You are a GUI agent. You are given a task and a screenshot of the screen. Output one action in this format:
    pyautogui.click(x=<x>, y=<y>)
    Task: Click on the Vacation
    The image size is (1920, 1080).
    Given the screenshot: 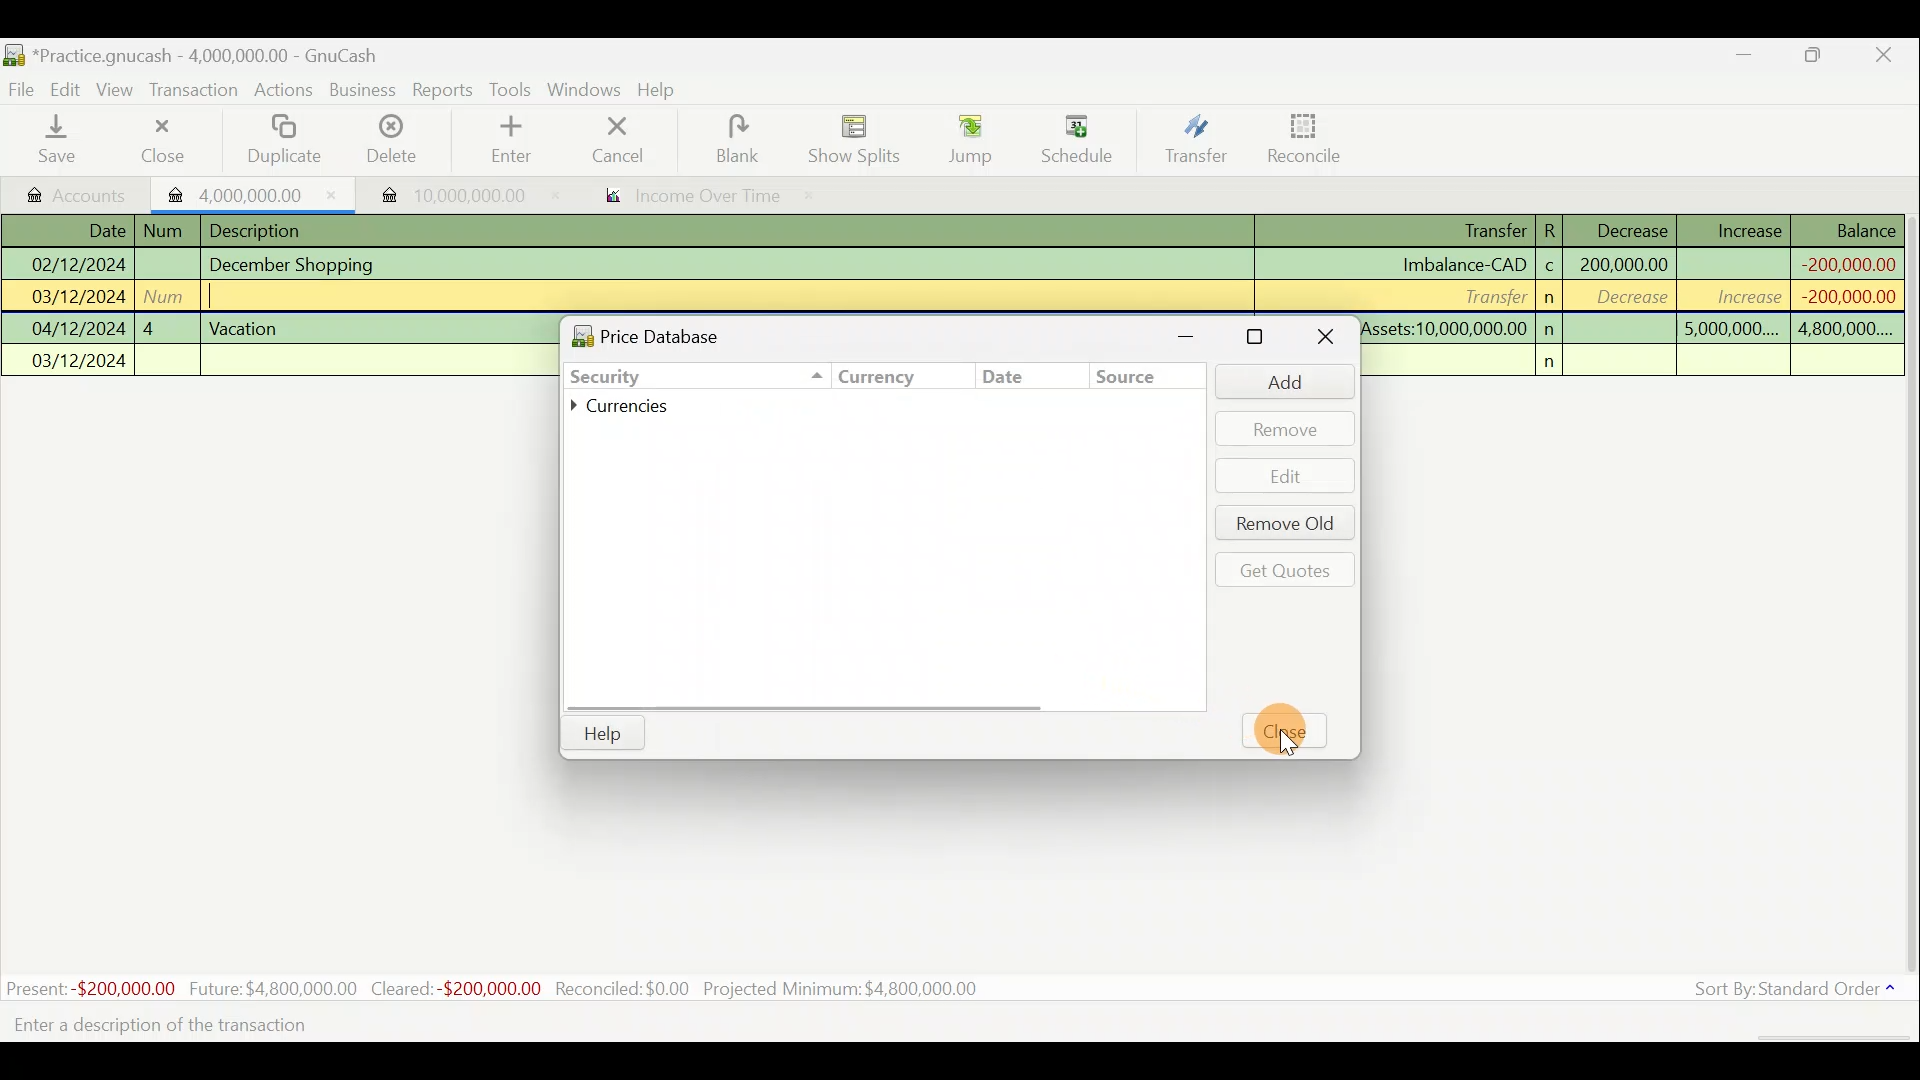 What is the action you would take?
    pyautogui.click(x=246, y=326)
    